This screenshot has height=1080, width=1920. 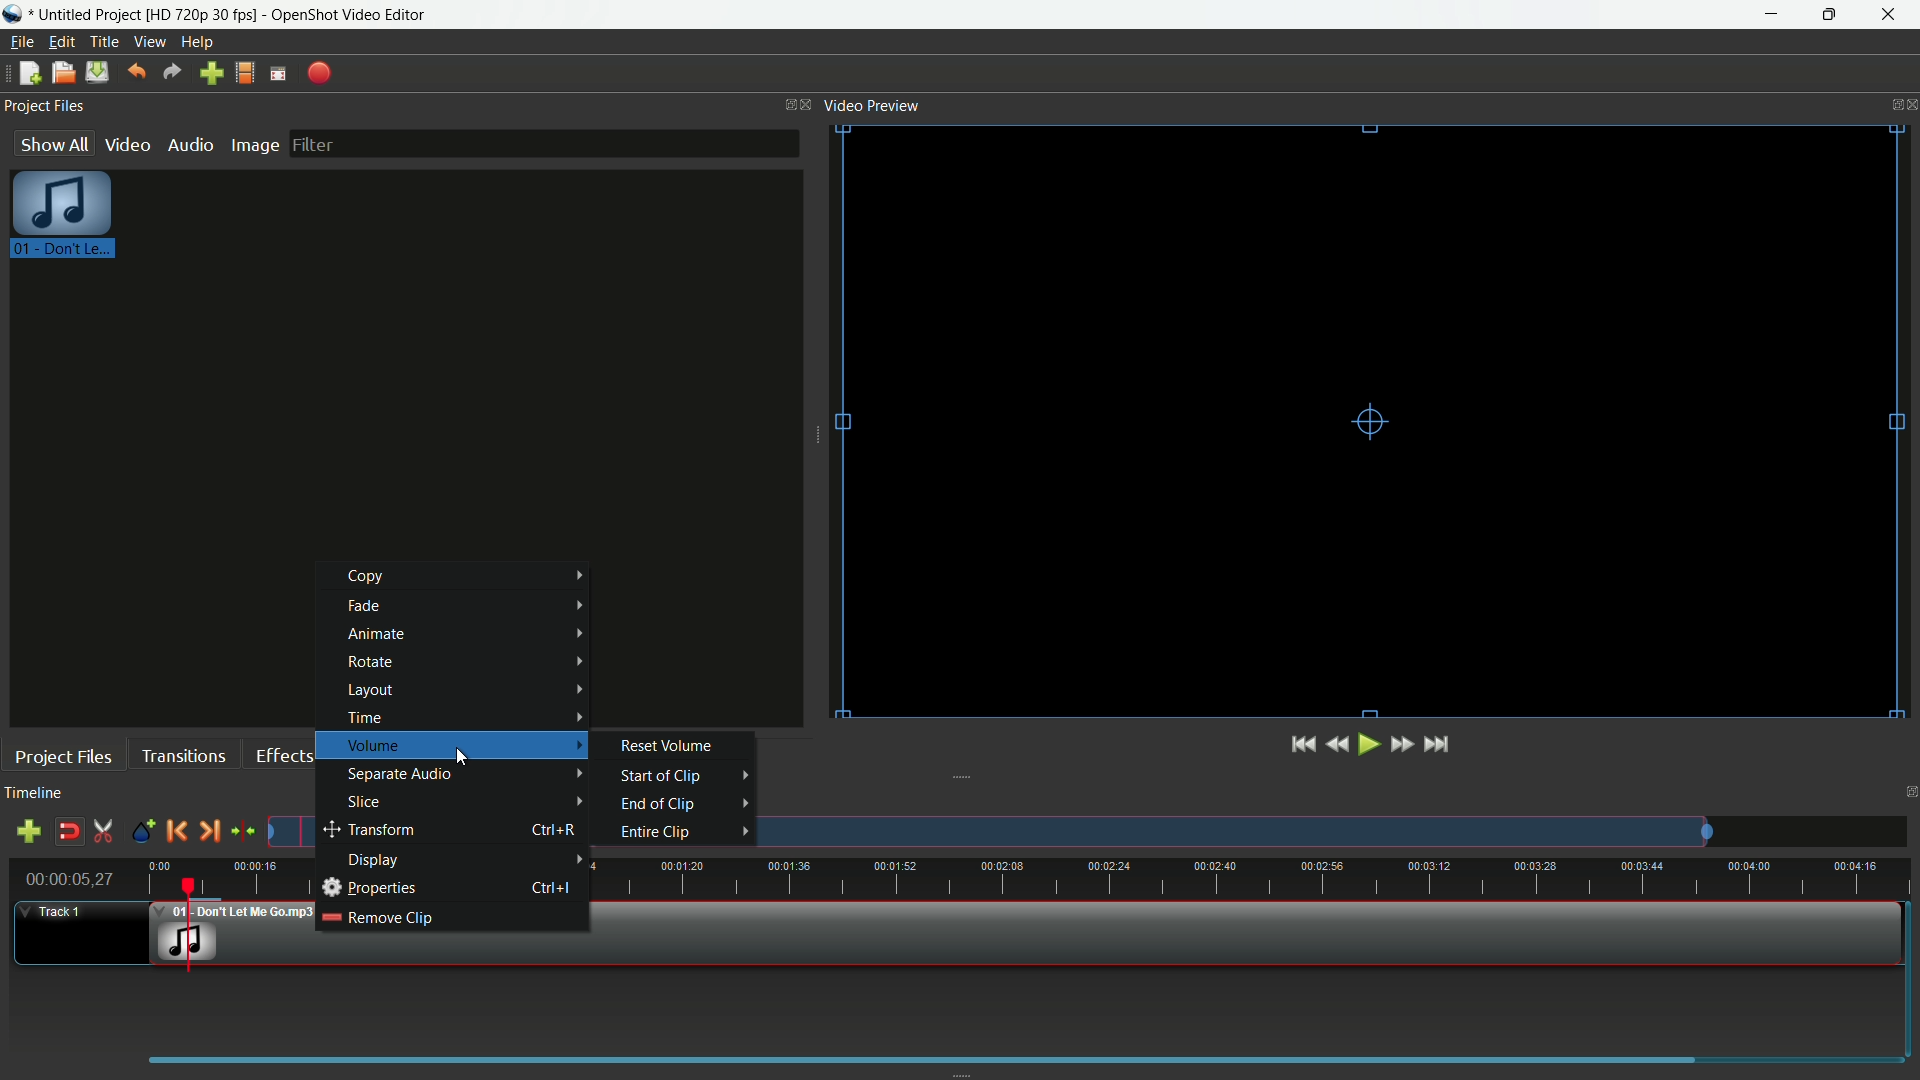 I want to click on full screen, so click(x=280, y=73).